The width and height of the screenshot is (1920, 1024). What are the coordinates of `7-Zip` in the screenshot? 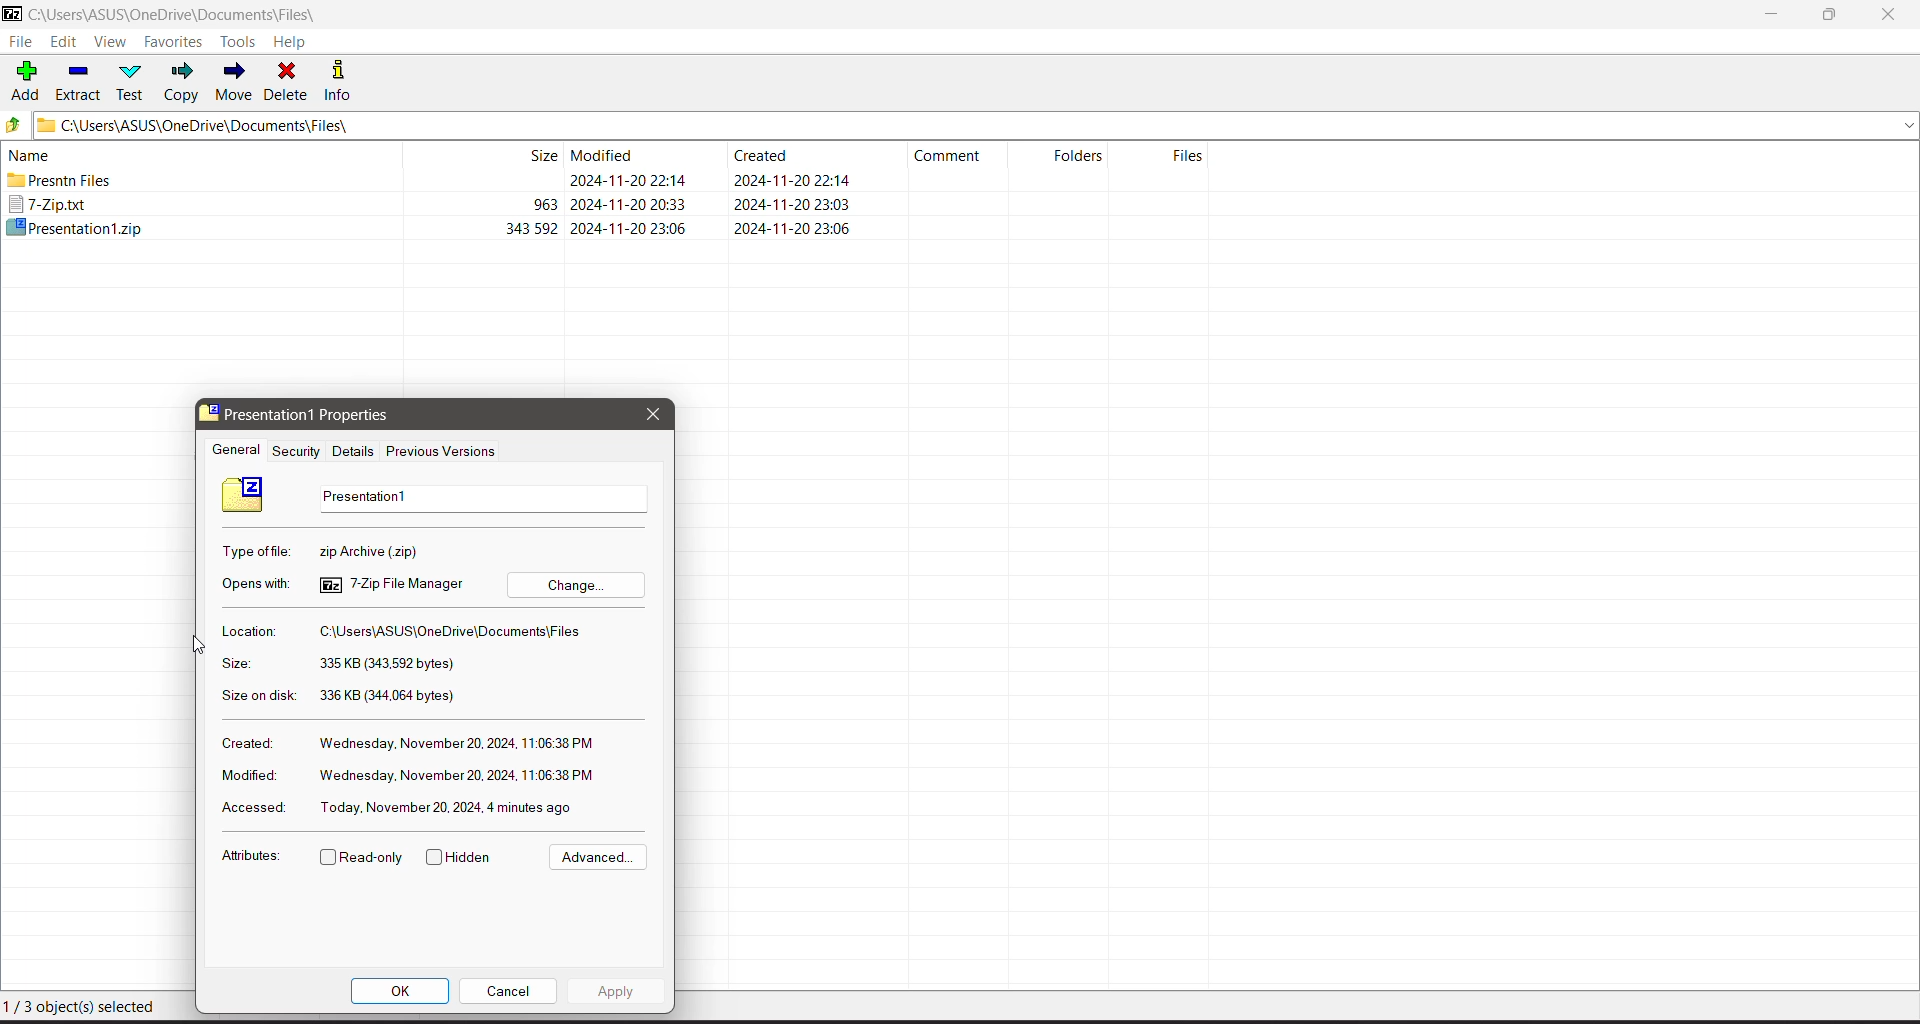 It's located at (434, 206).